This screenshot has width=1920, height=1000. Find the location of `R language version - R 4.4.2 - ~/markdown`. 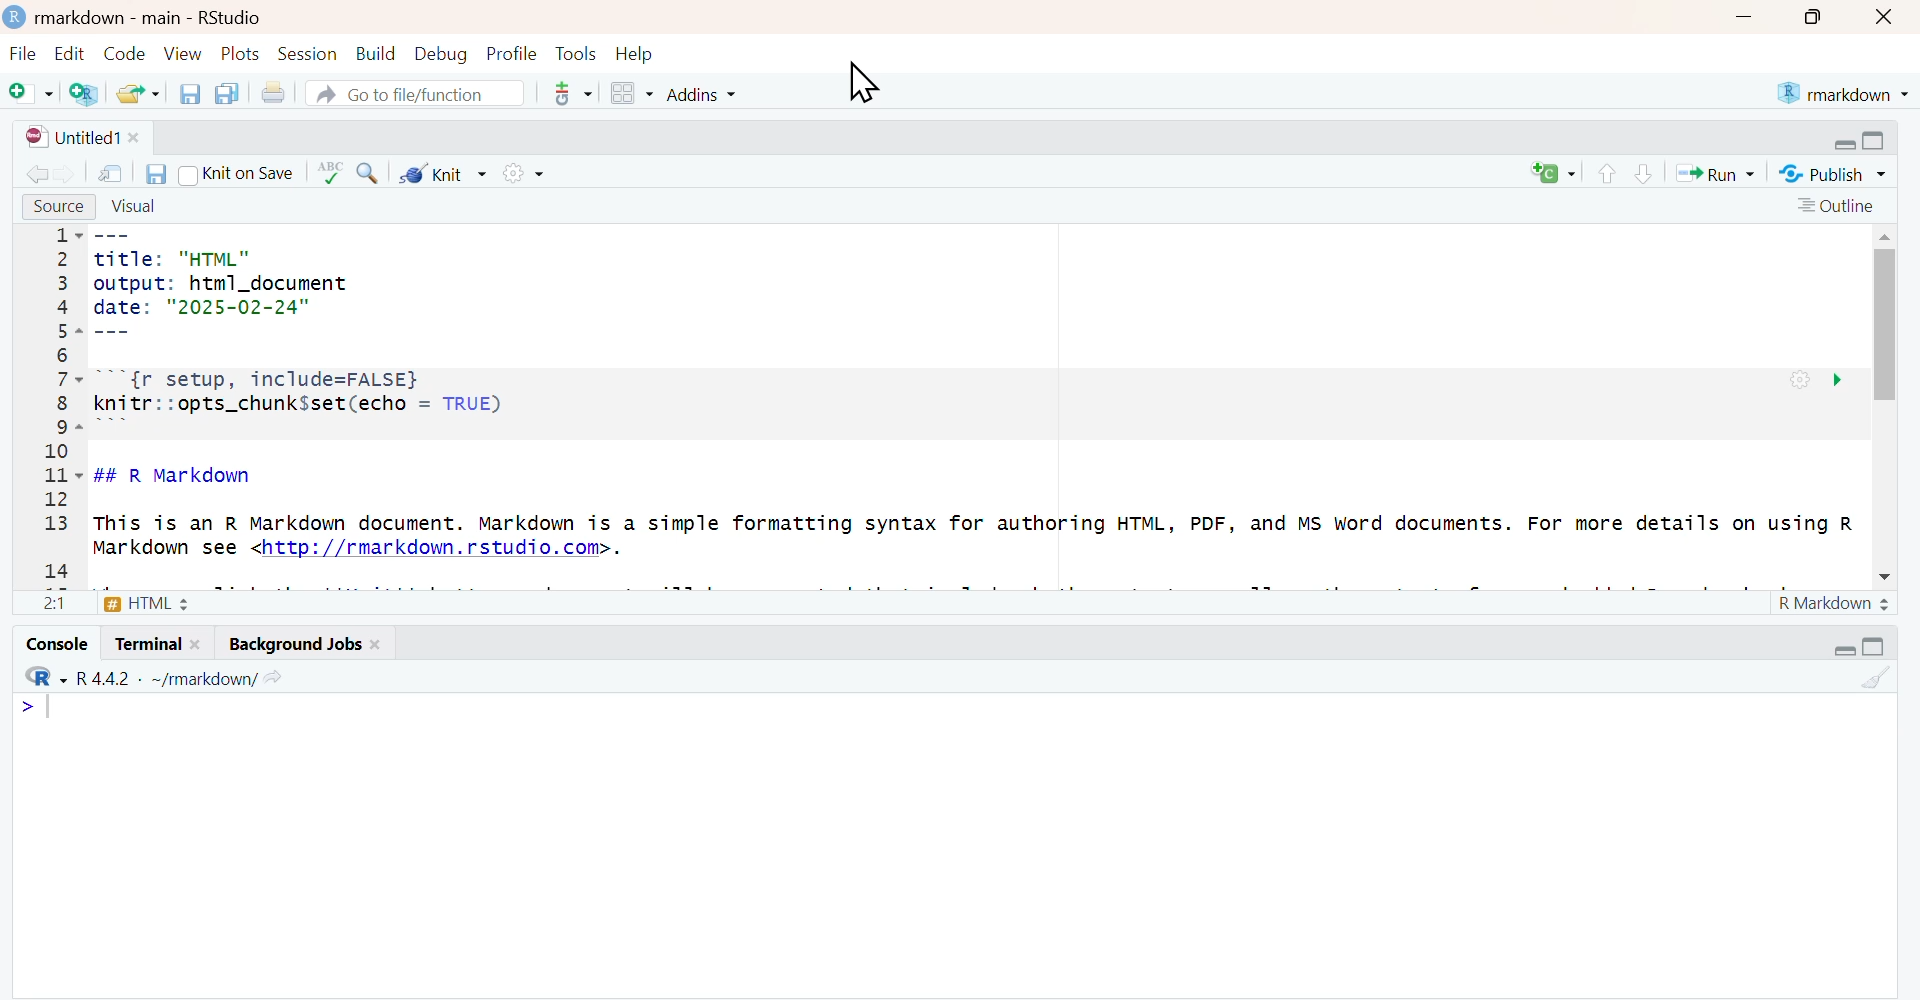

R language version - R 4.4.2 - ~/markdown is located at coordinates (160, 679).